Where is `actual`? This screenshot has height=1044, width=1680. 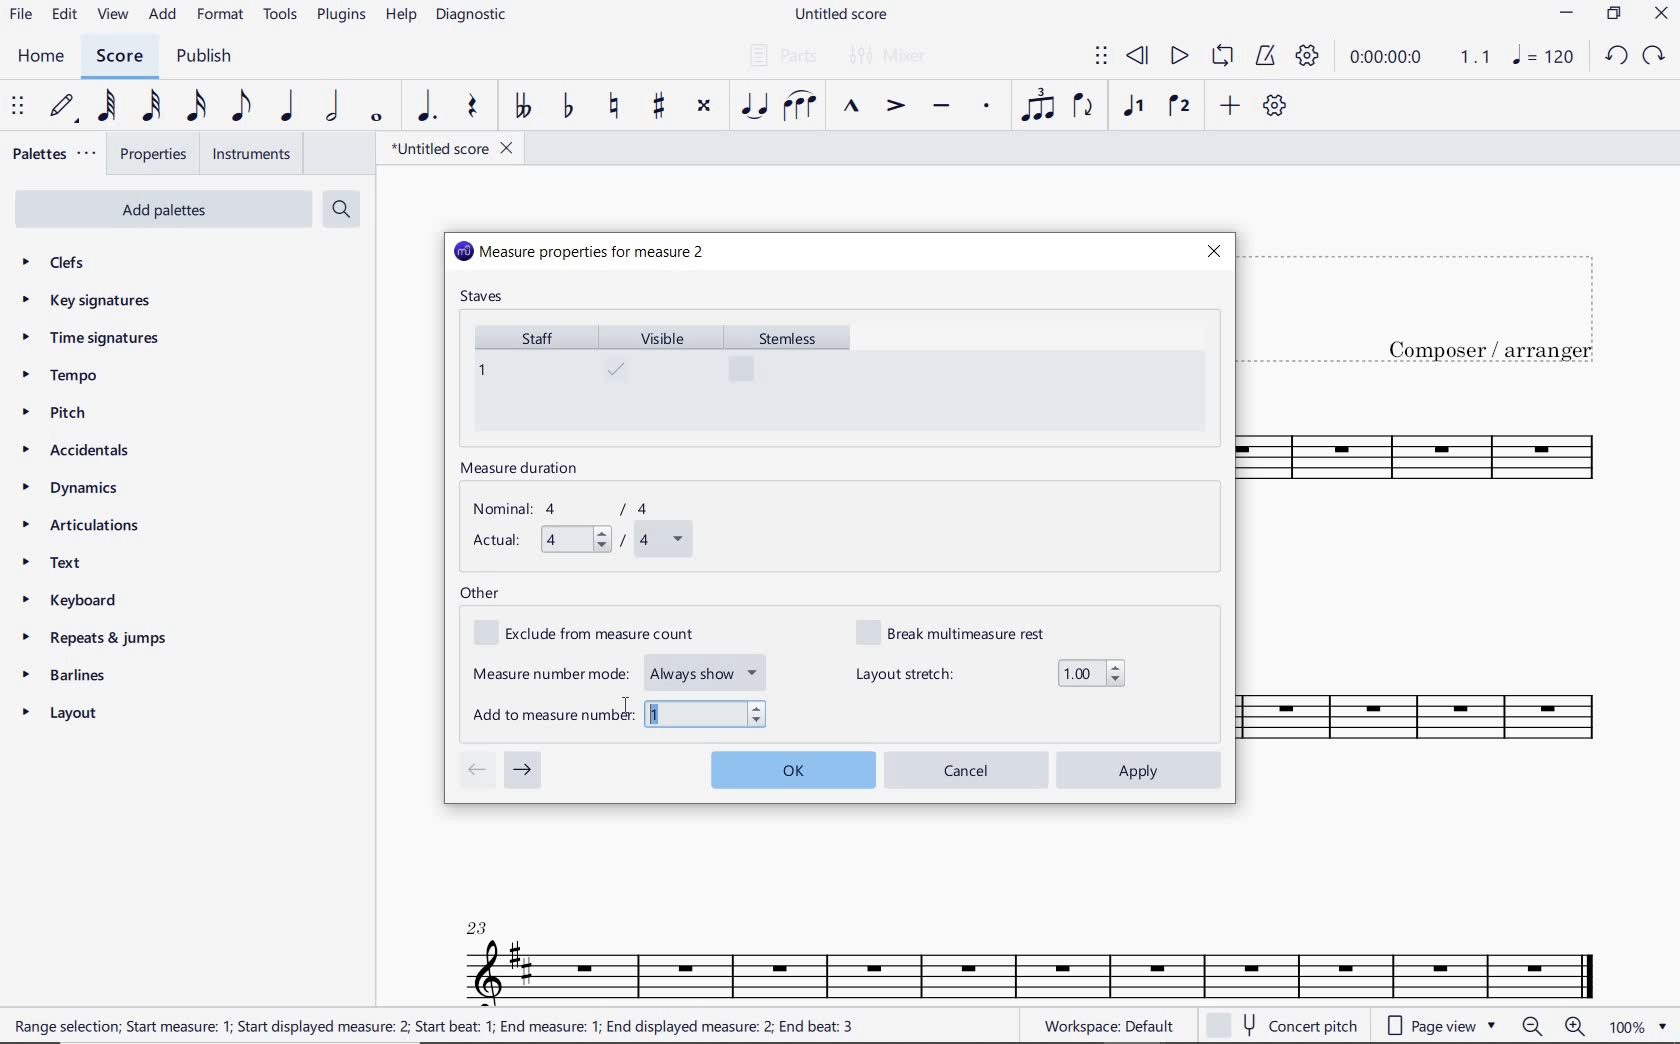
actual is located at coordinates (579, 541).